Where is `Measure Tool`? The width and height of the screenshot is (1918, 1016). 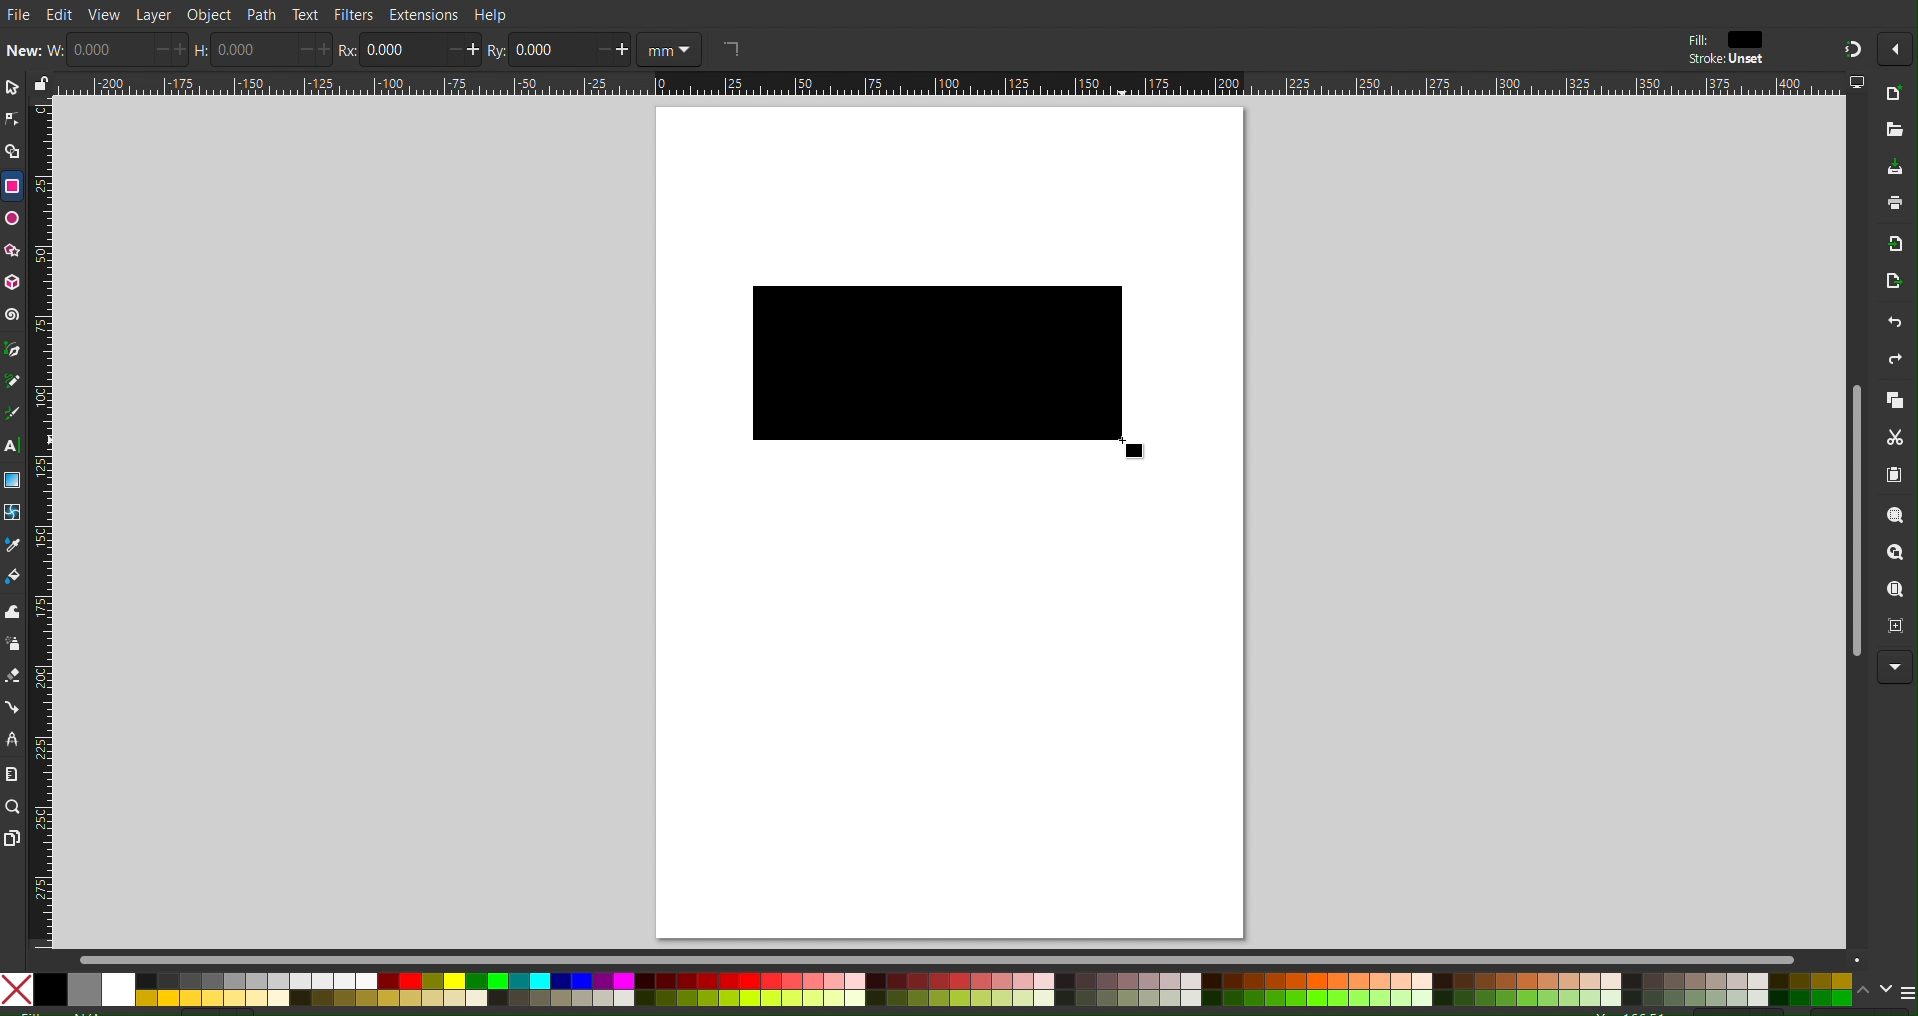
Measure Tool is located at coordinates (12, 774).